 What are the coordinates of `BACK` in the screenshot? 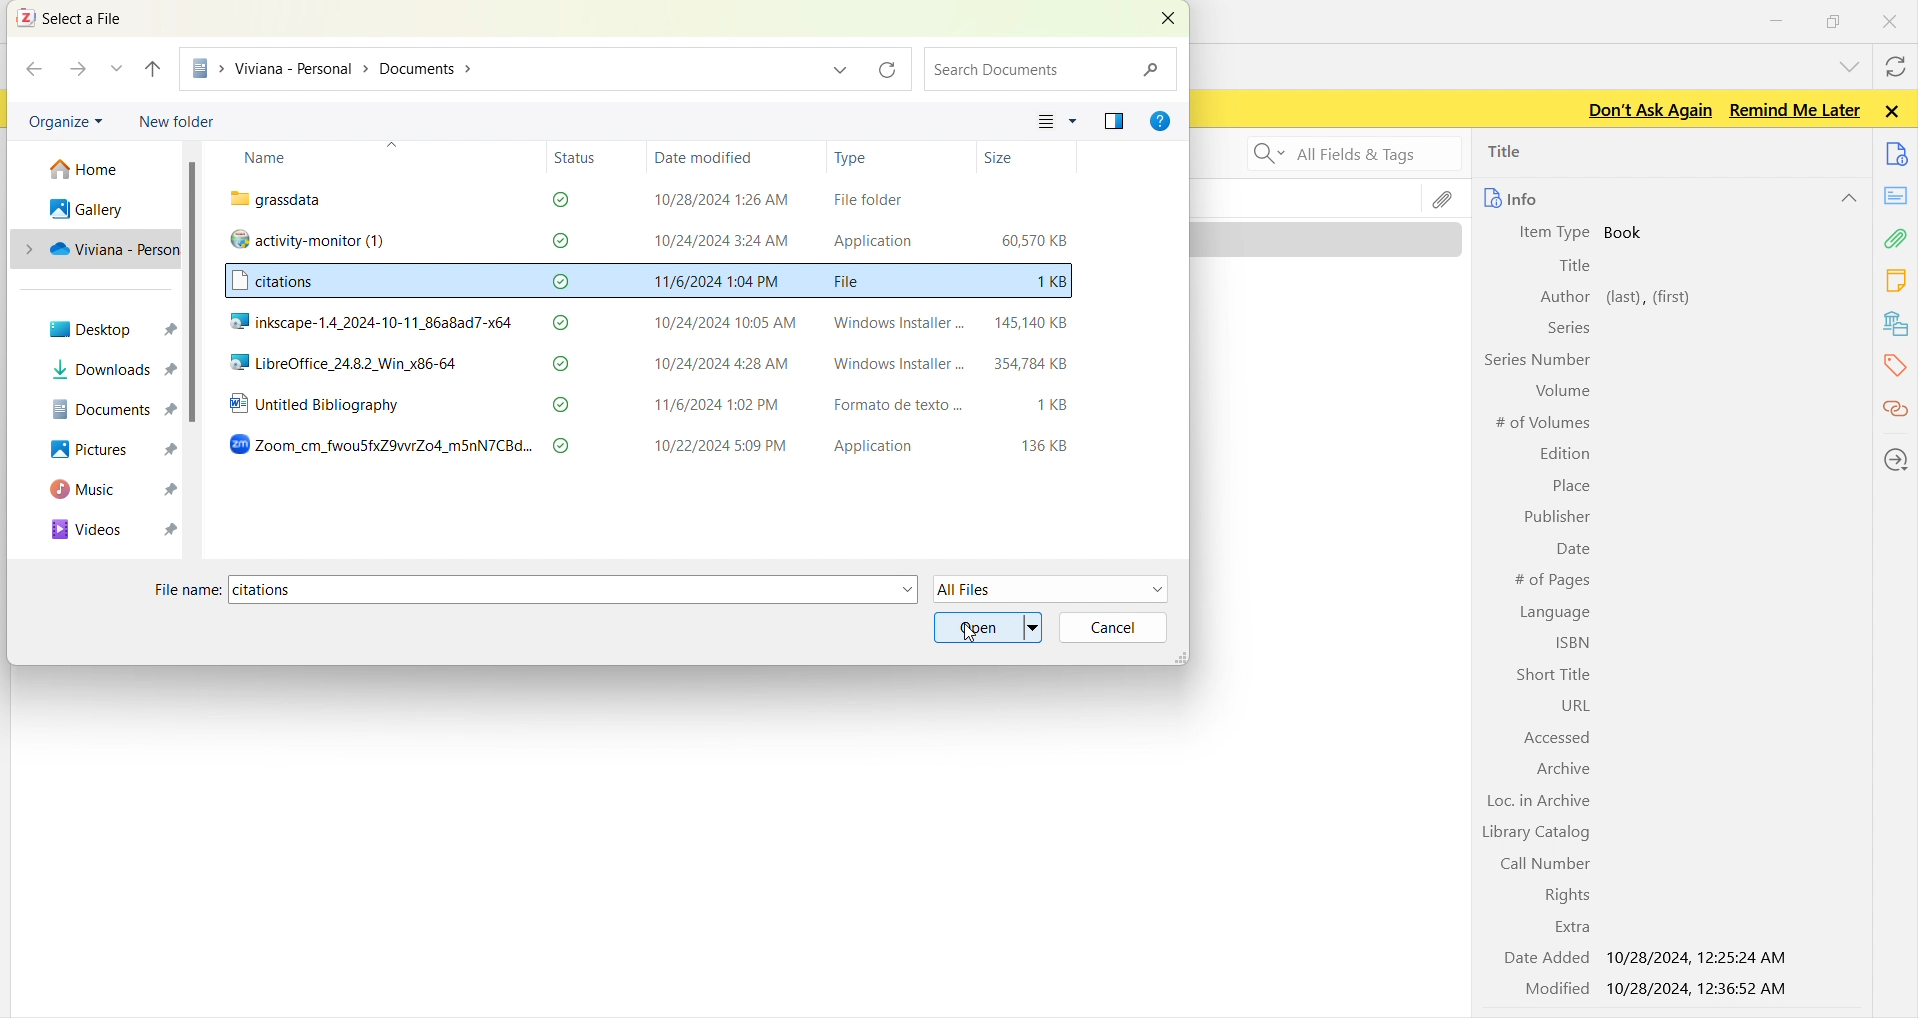 It's located at (34, 71).